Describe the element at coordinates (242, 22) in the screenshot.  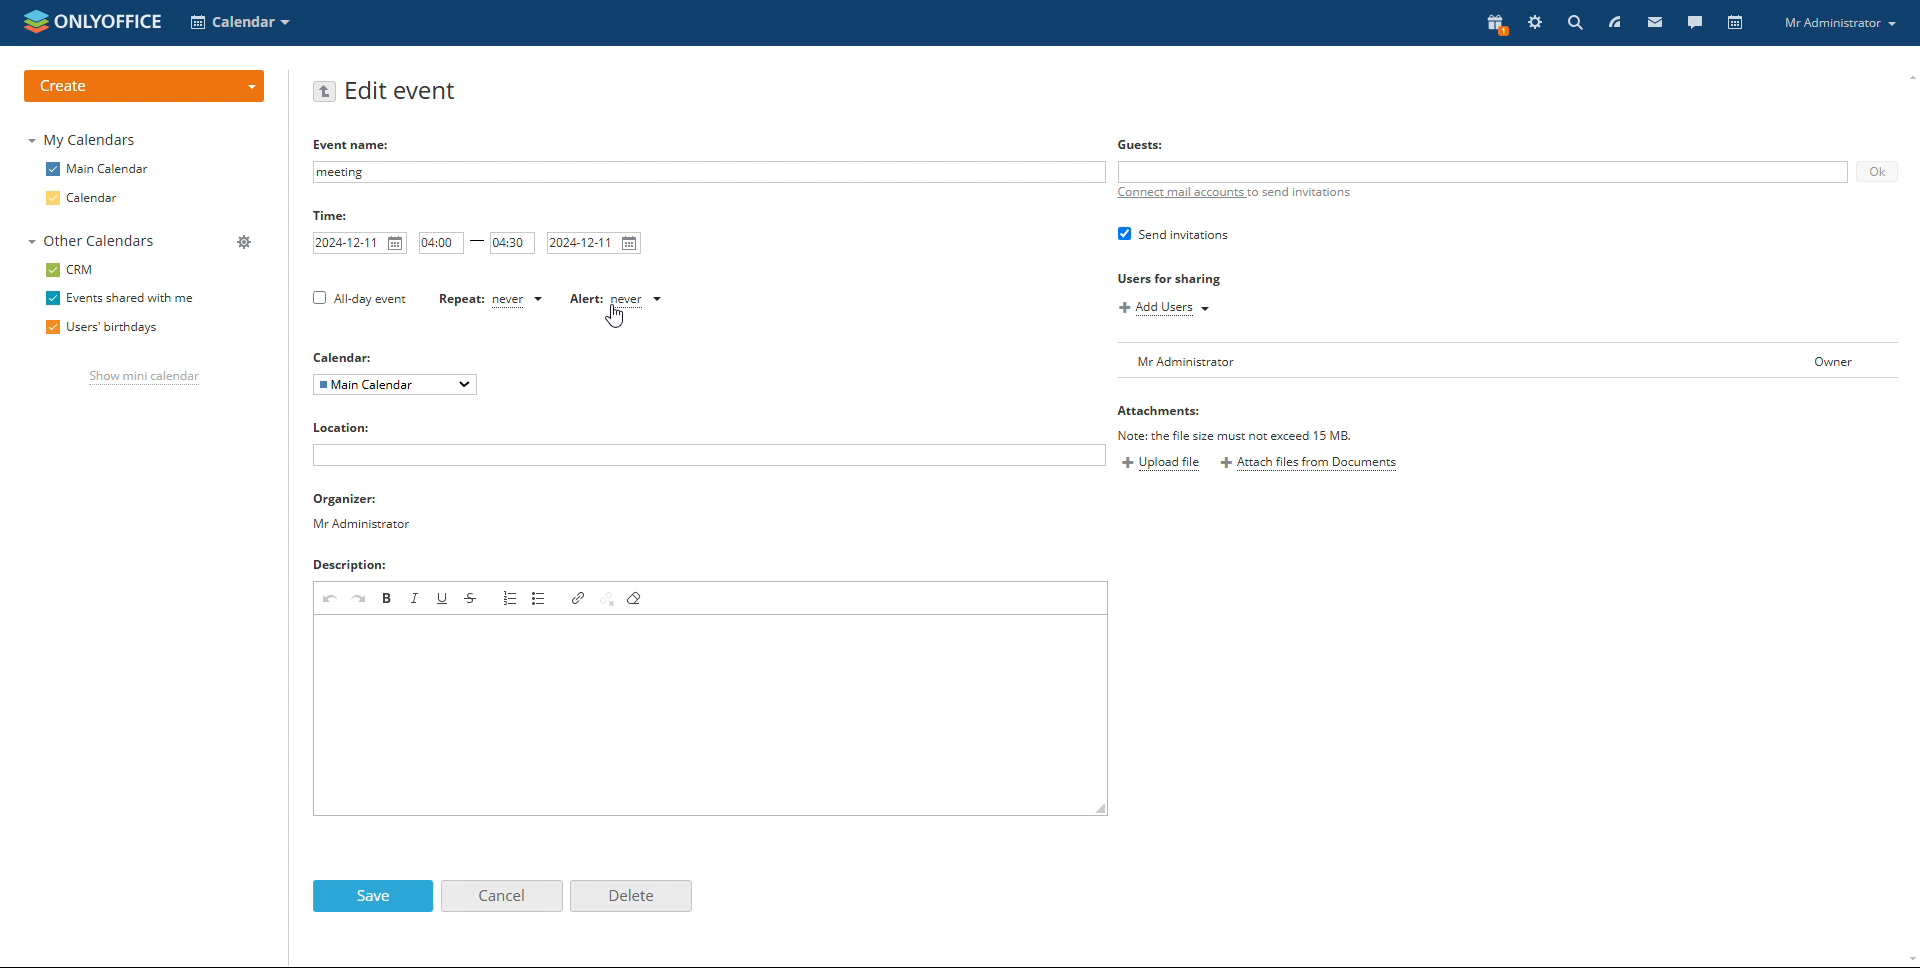
I see `select application` at that location.